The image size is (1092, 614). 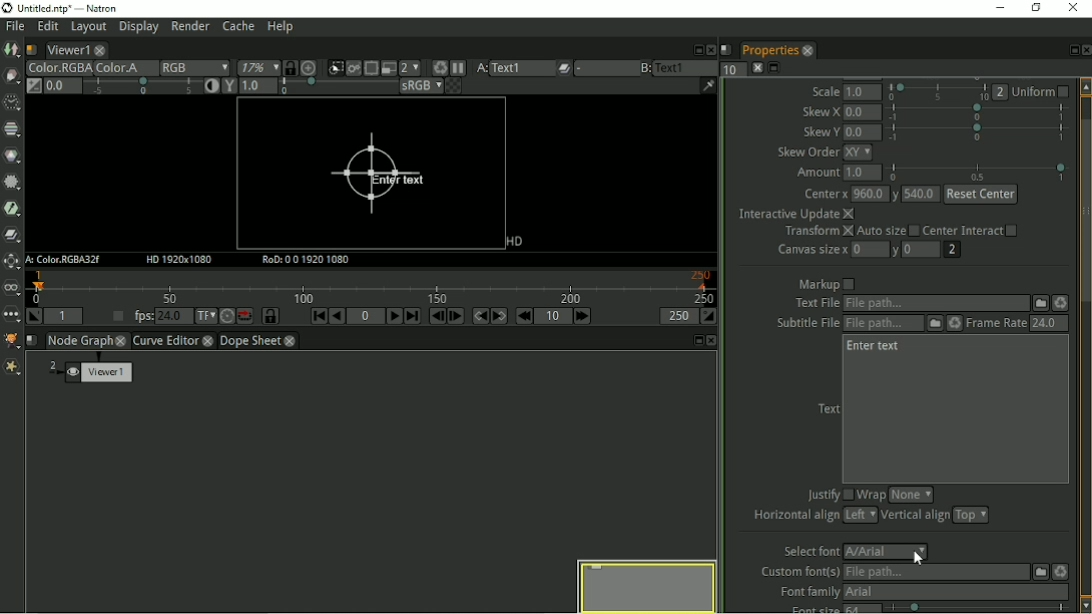 I want to click on Script name, so click(x=31, y=50).